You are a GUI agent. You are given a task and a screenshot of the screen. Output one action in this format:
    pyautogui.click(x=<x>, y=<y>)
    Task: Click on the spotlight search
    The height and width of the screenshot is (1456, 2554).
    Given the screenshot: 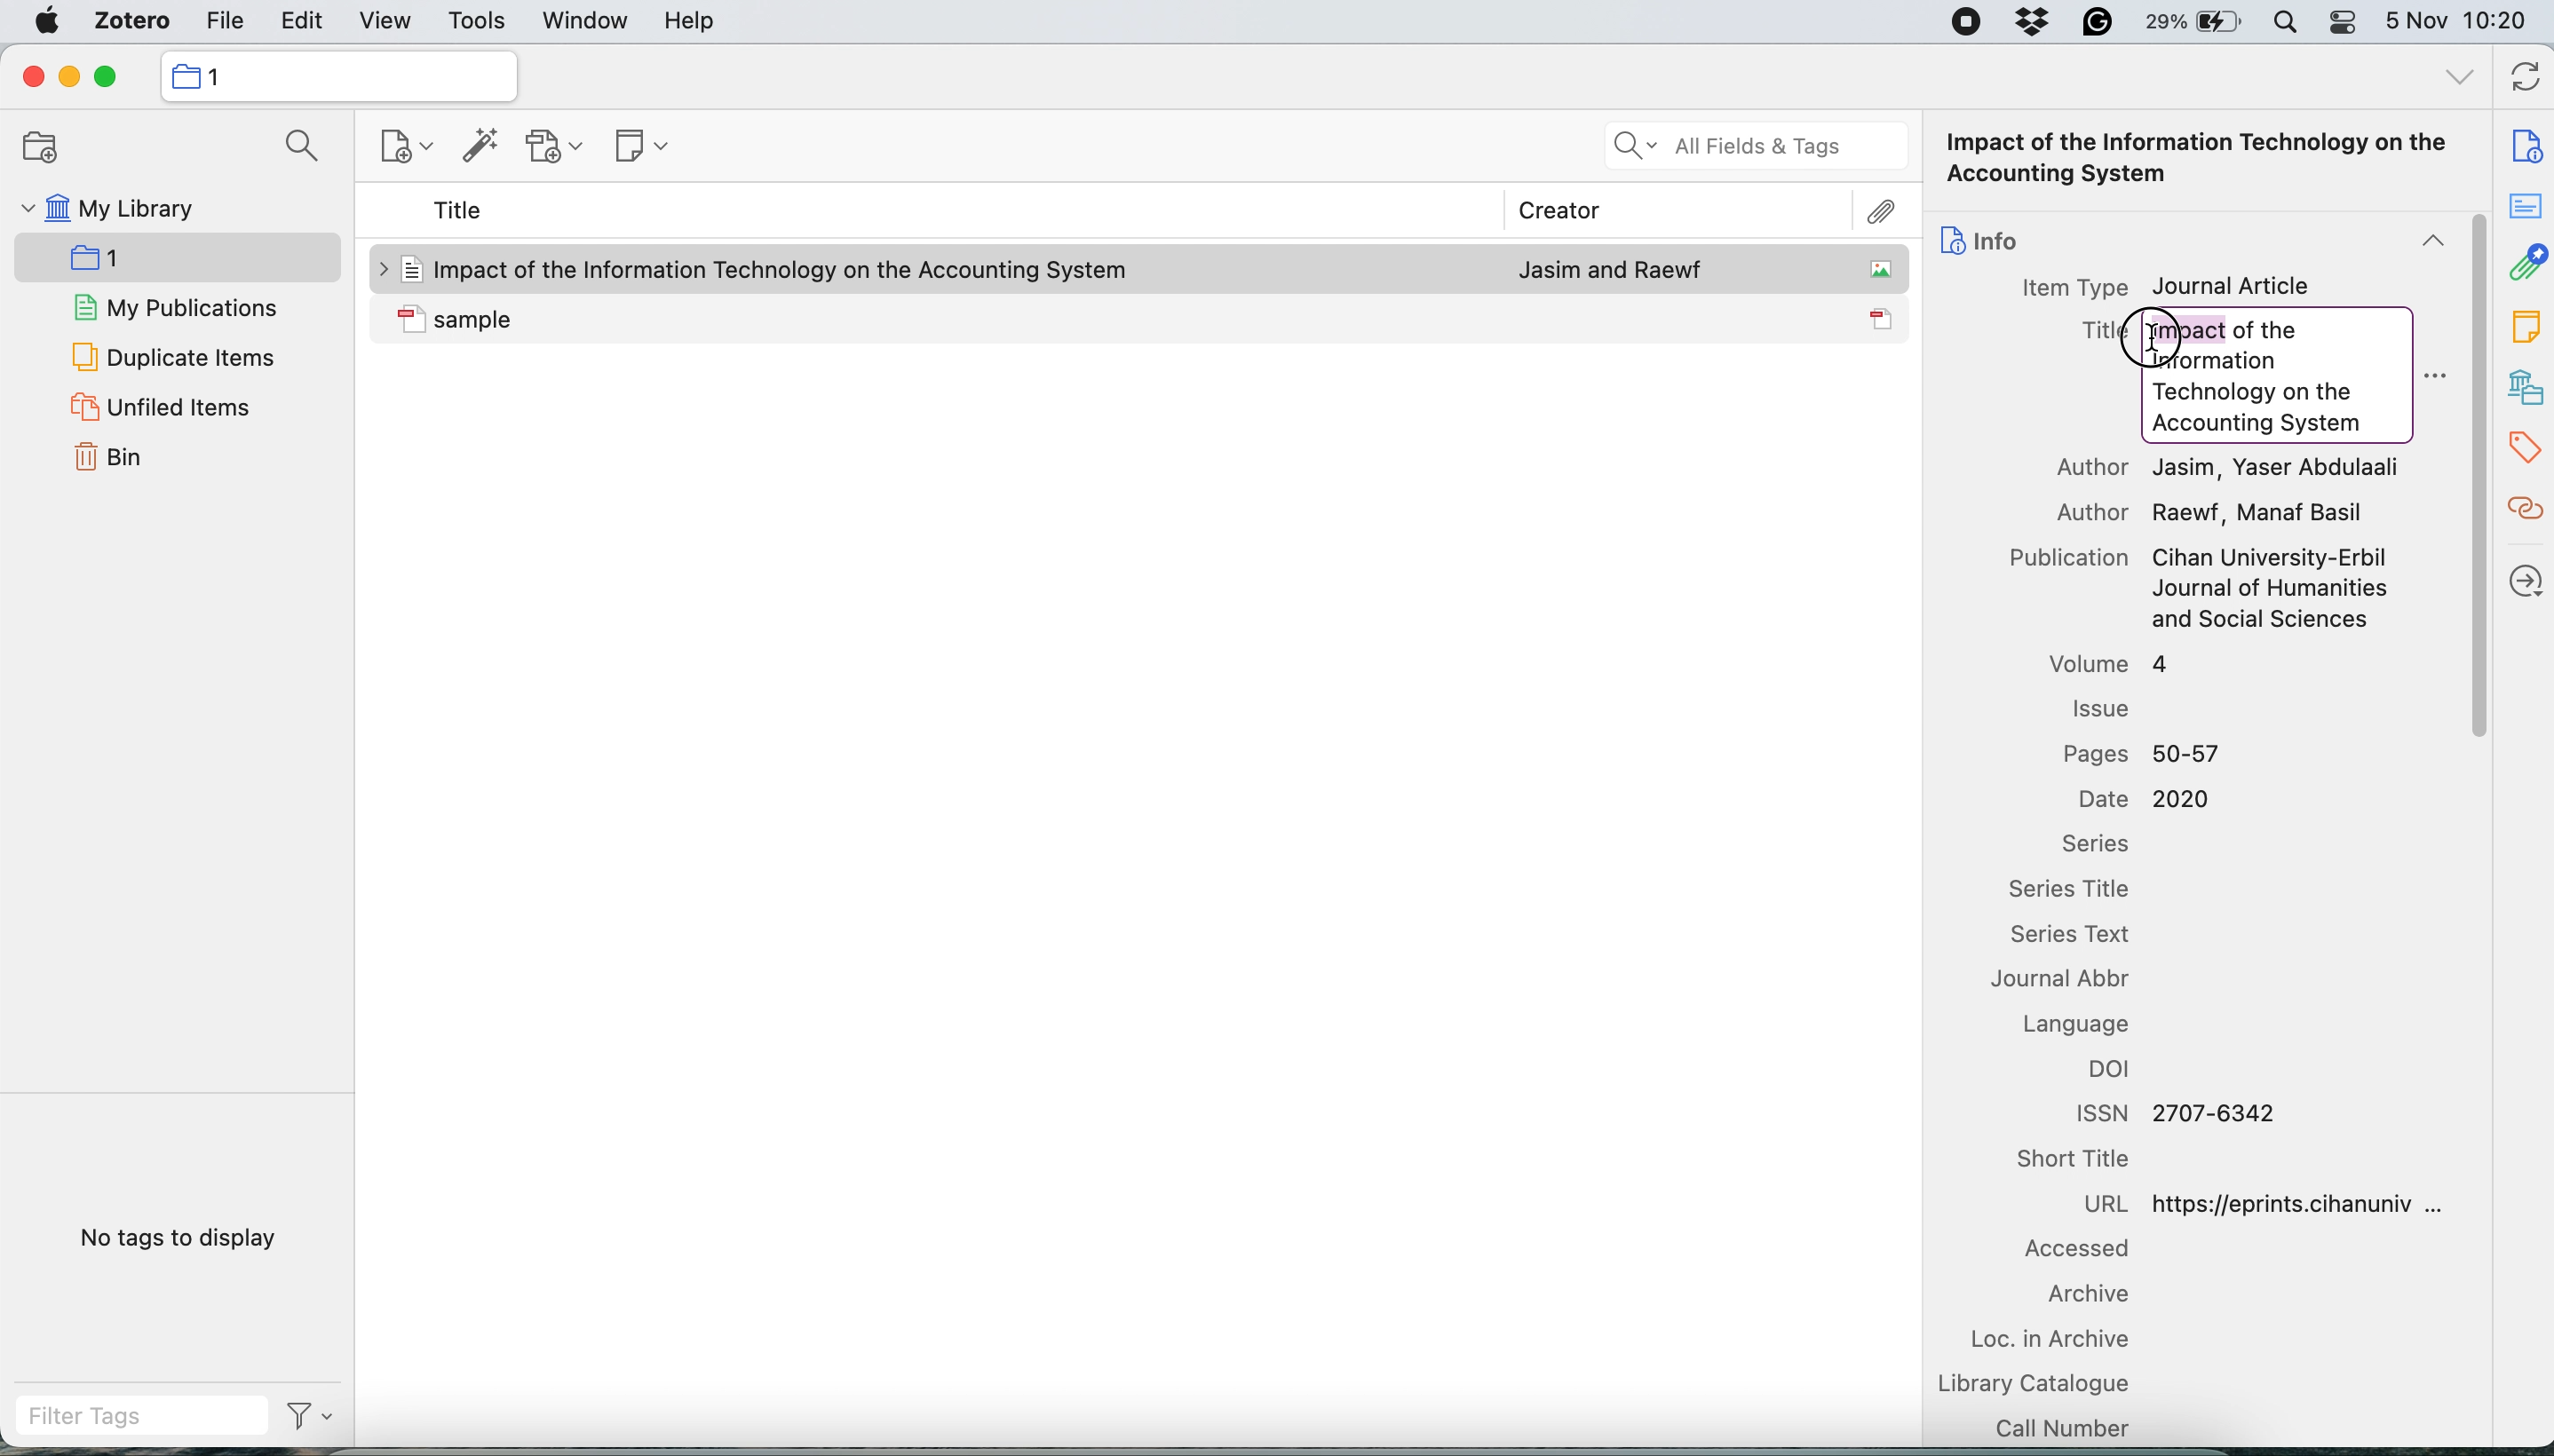 What is the action you would take?
    pyautogui.click(x=2291, y=24)
    